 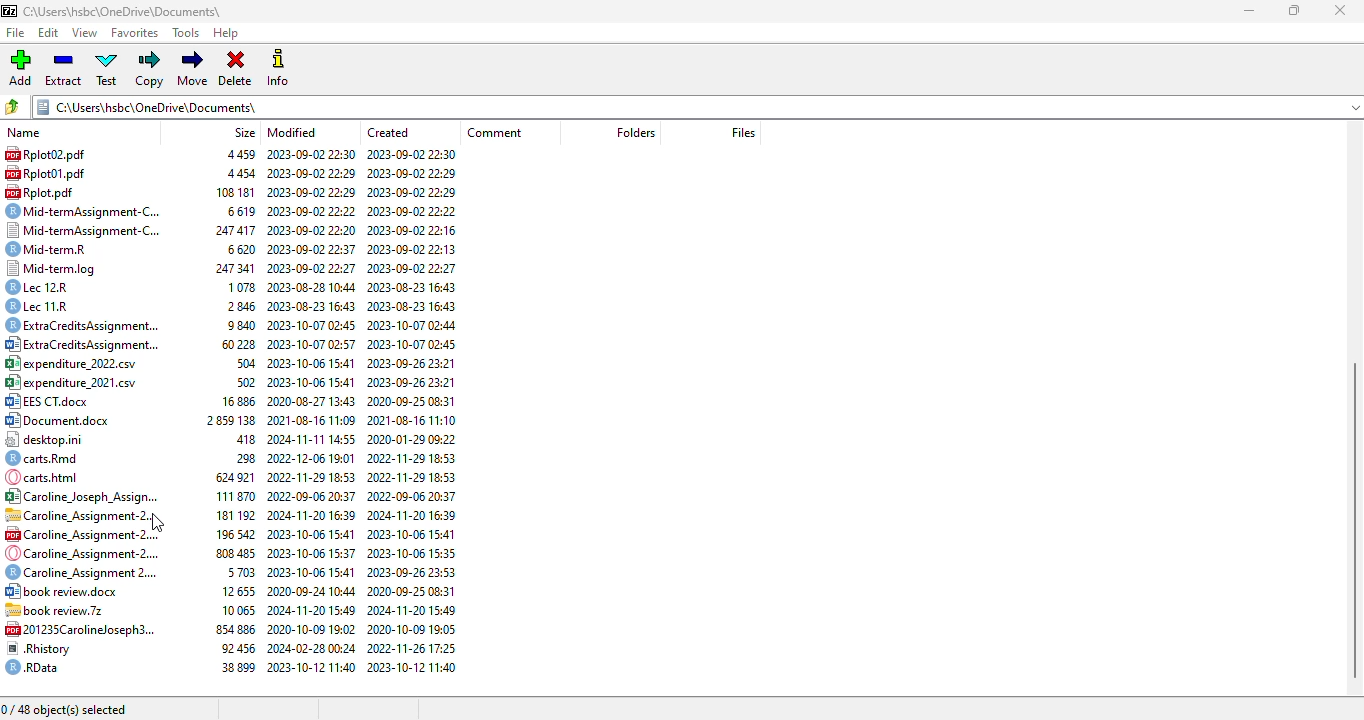 I want to click on minimize, so click(x=1250, y=10).